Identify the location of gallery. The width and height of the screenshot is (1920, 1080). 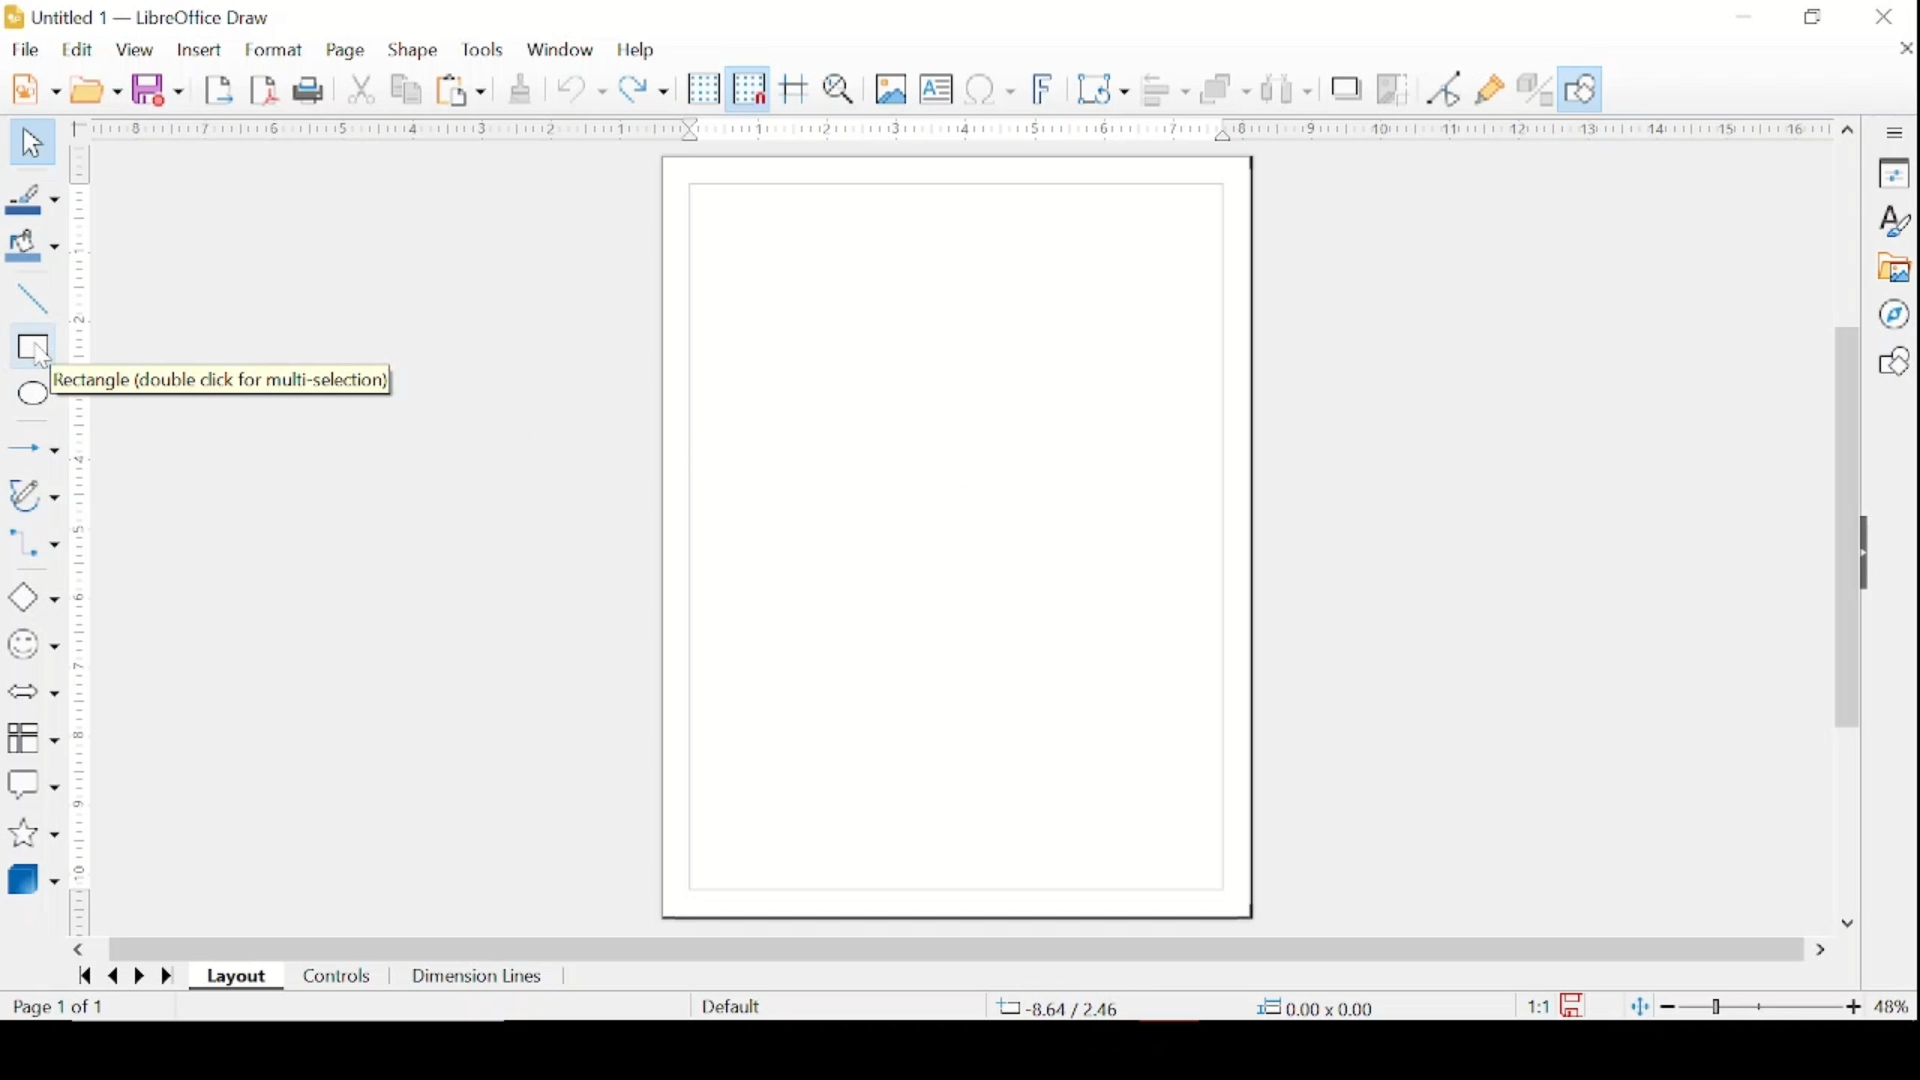
(1893, 268).